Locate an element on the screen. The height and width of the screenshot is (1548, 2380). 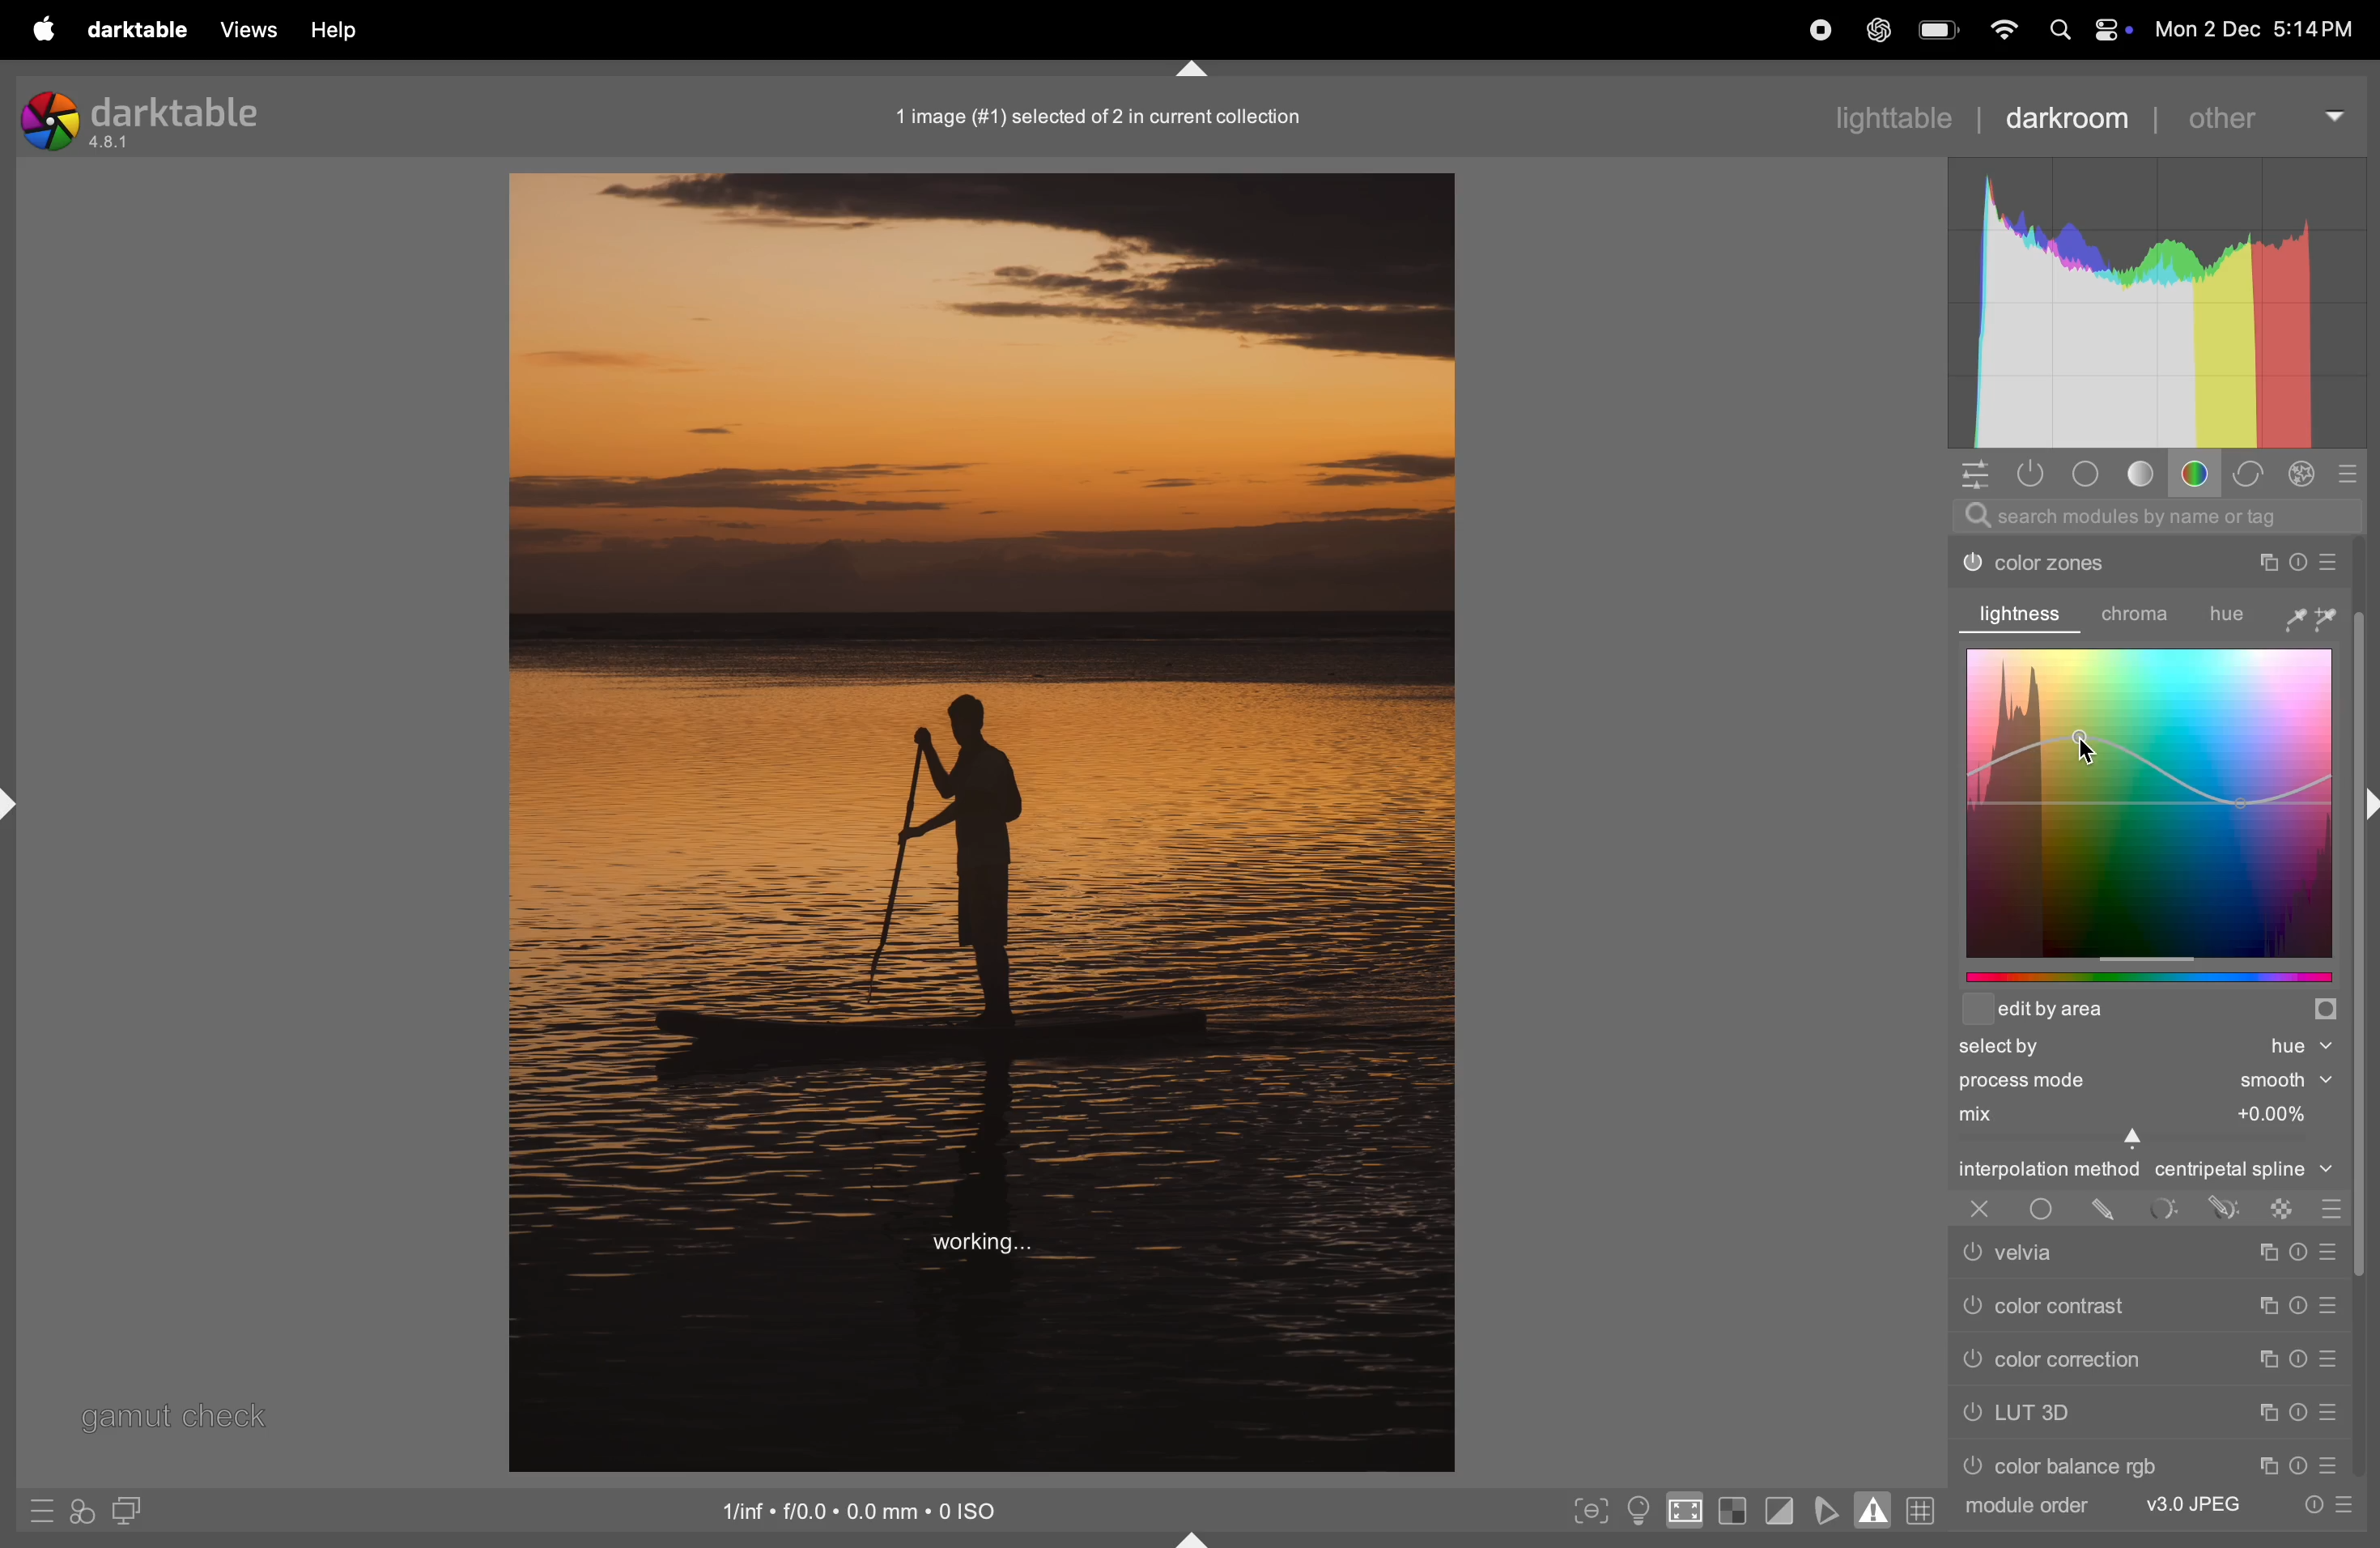
grid is located at coordinates (1925, 1509).